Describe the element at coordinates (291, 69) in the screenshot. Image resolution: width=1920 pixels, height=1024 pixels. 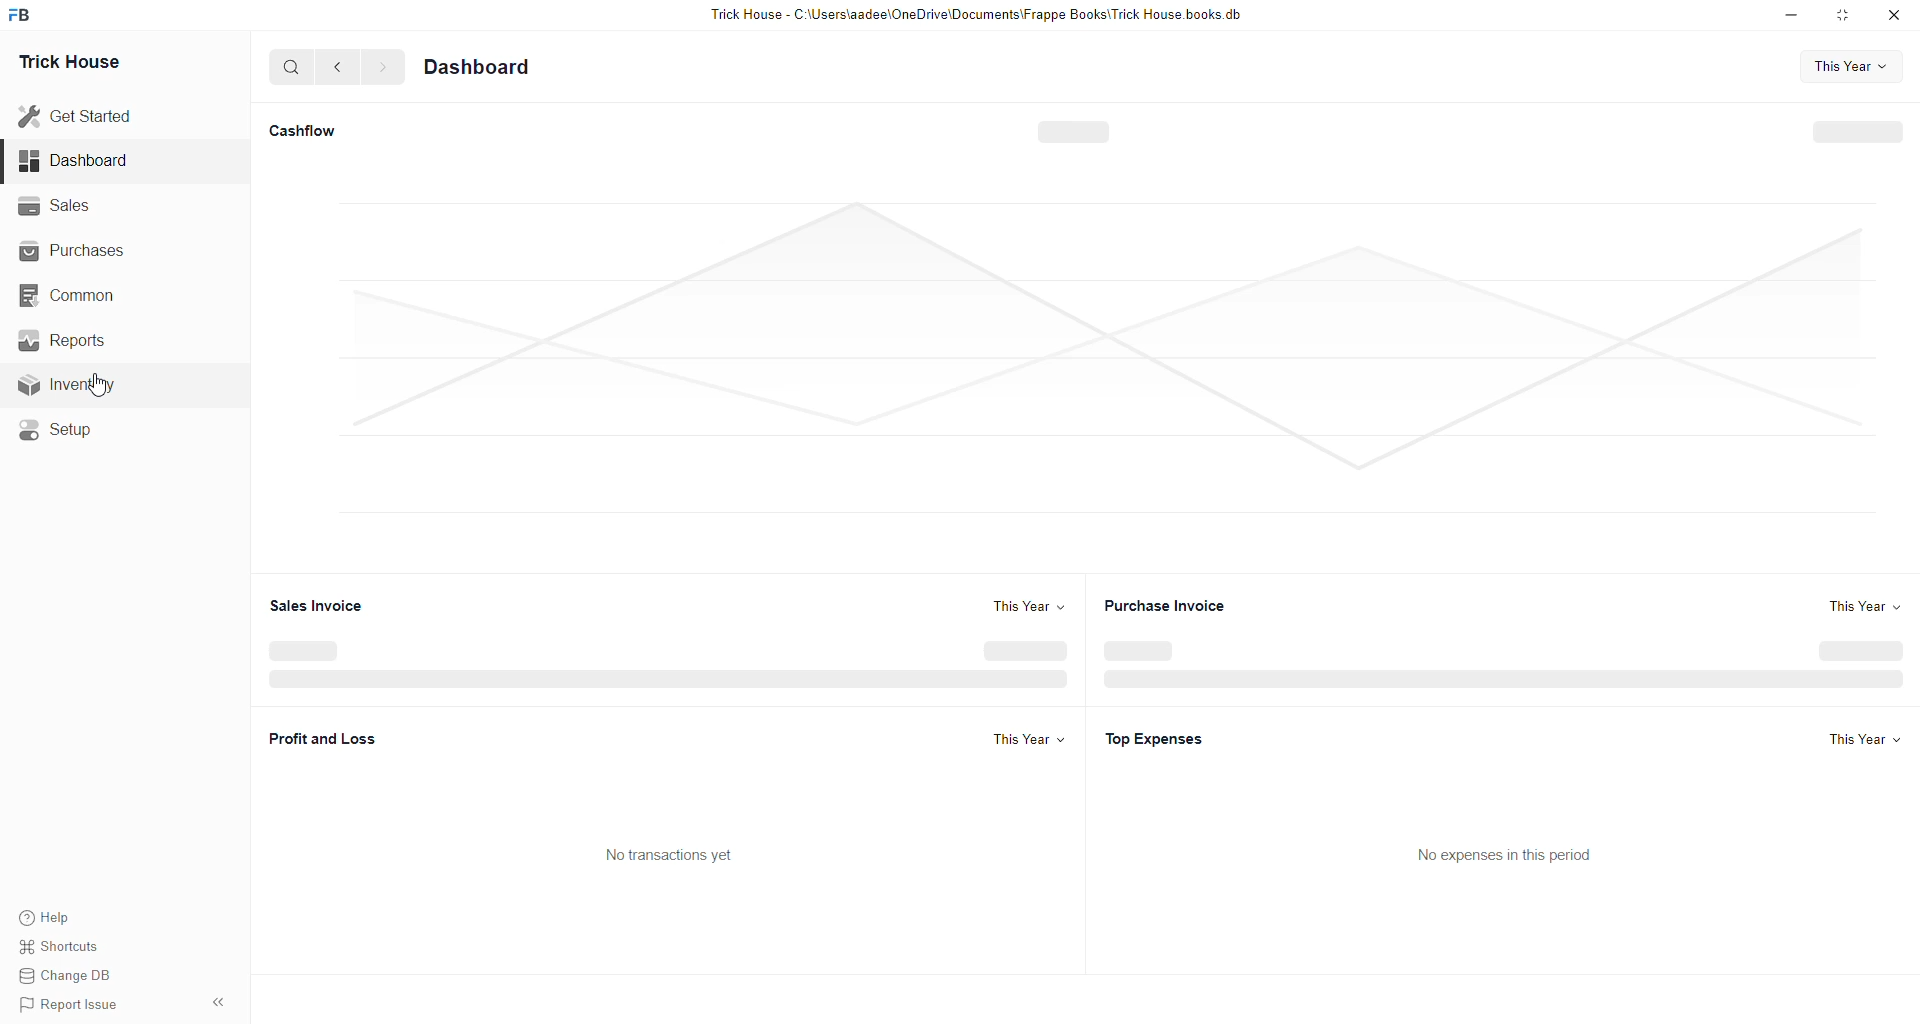
I see `Search` at that location.